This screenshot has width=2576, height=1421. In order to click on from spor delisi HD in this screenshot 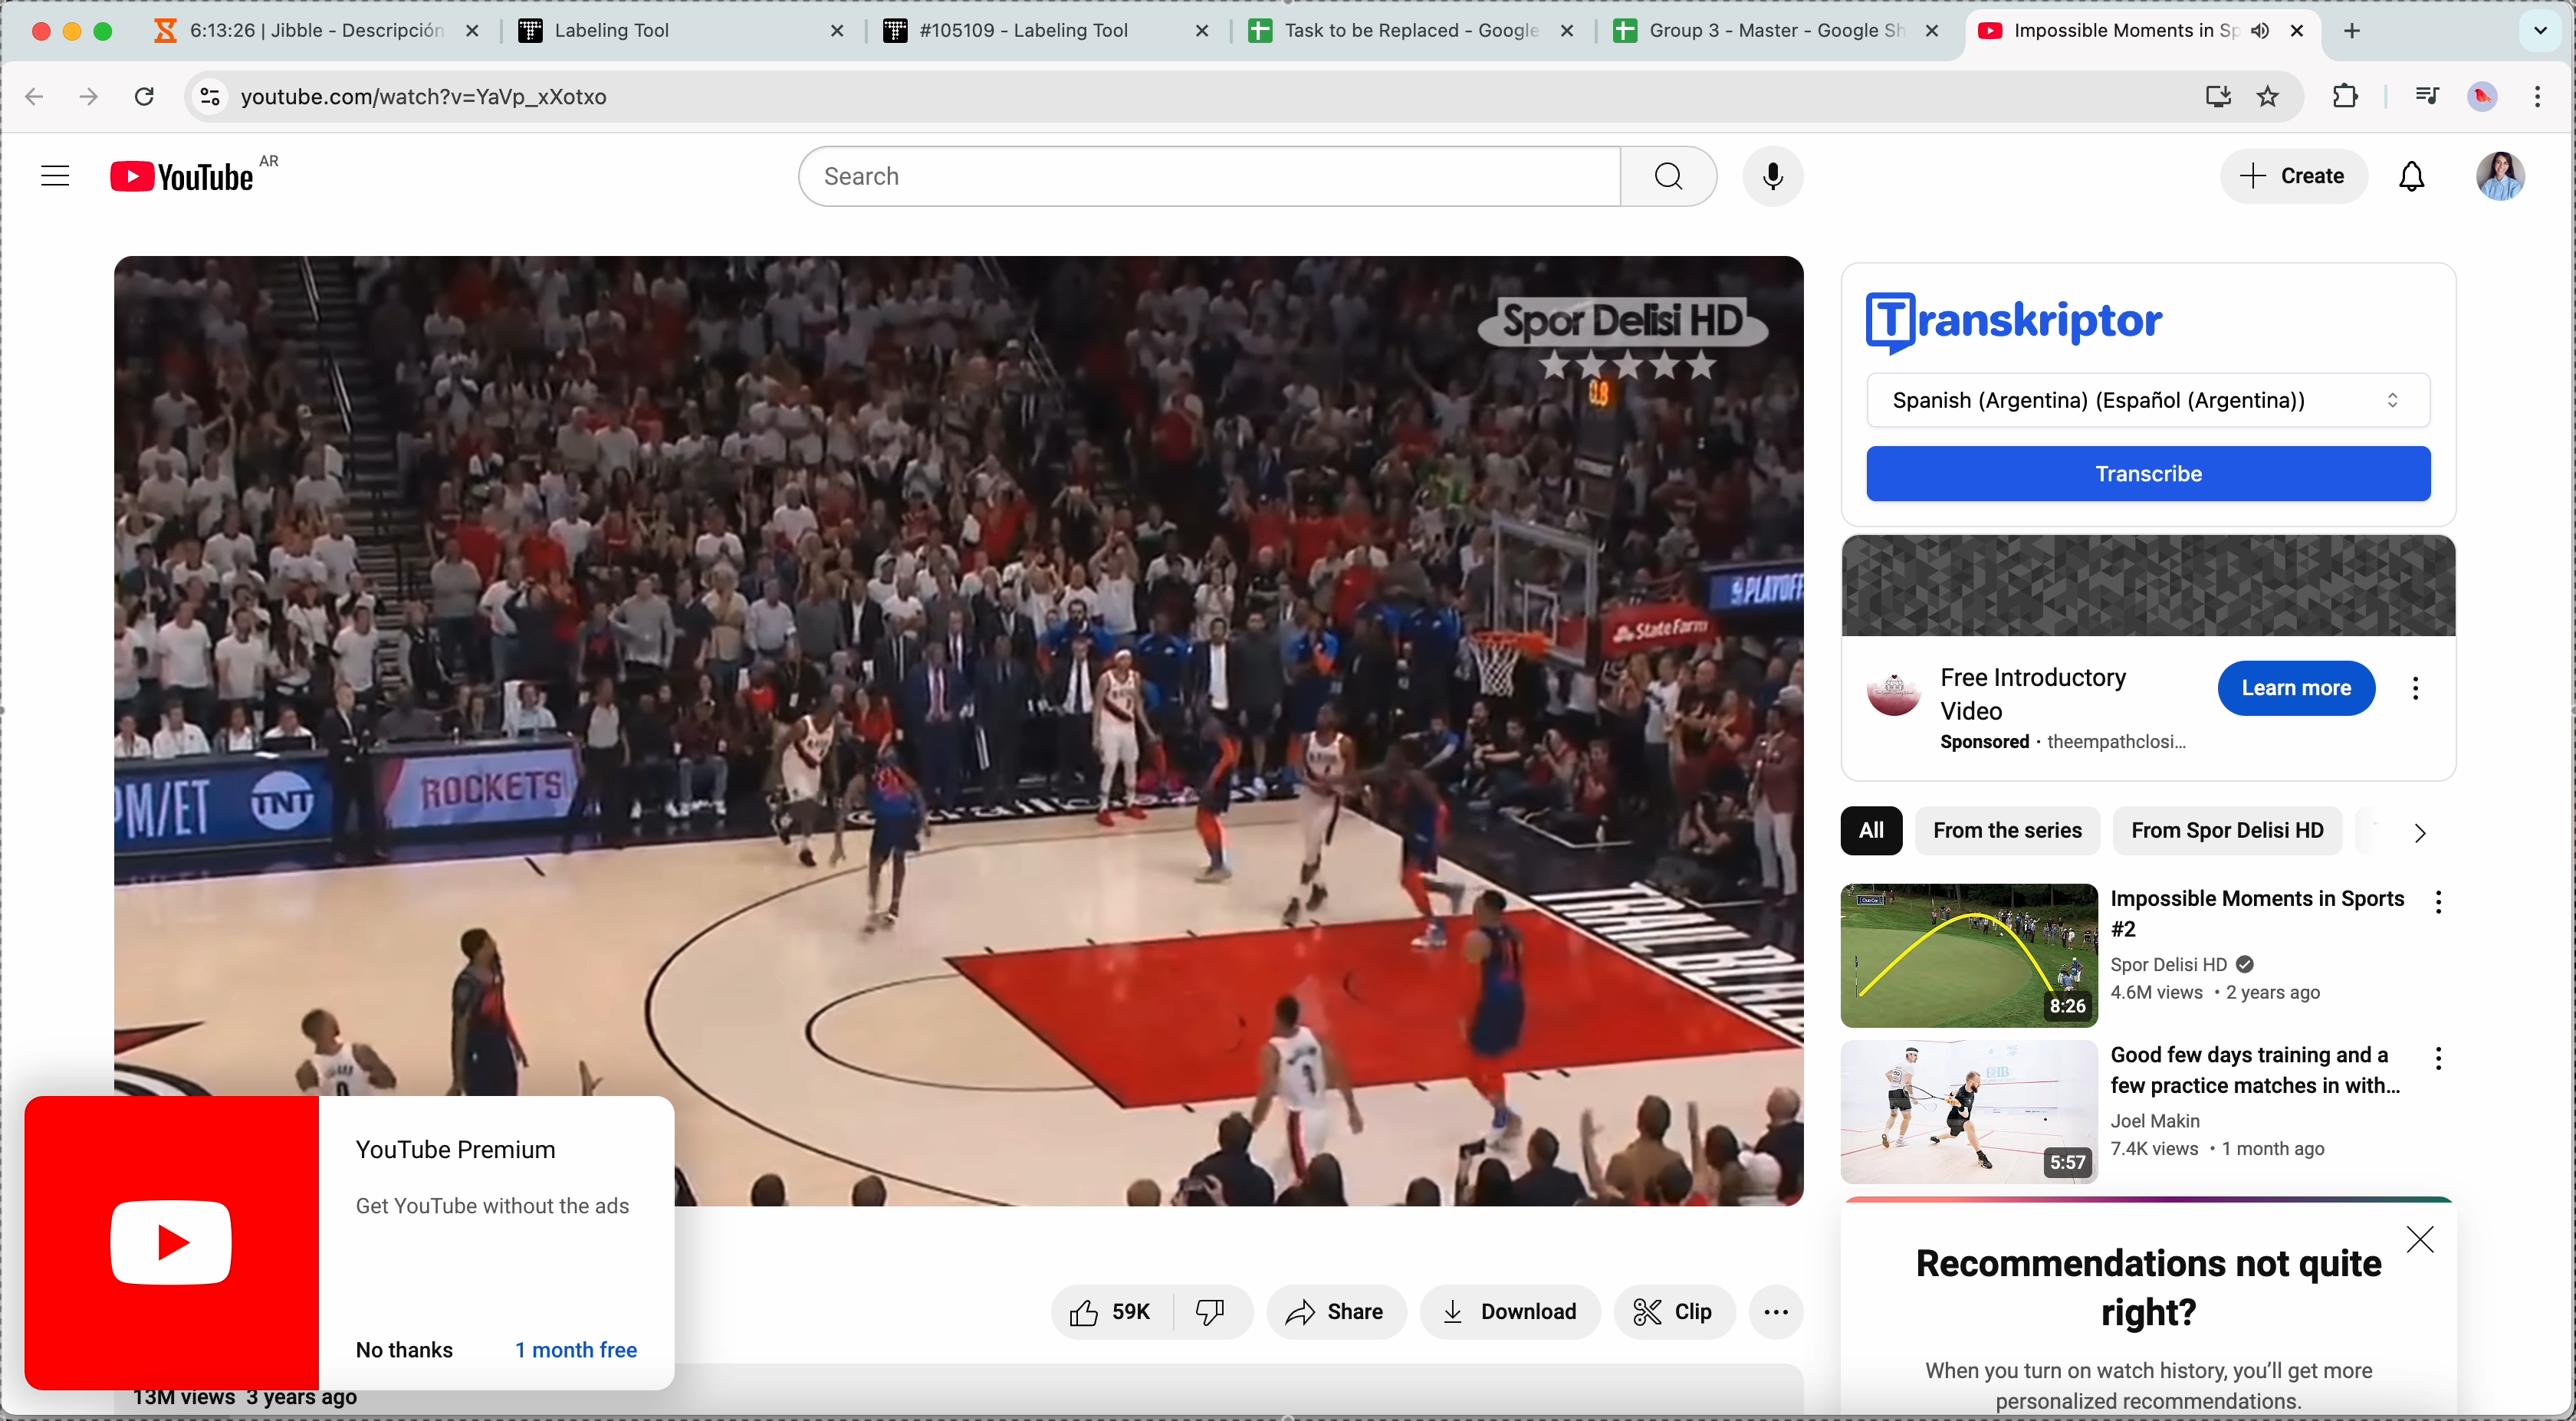, I will do `click(2238, 832)`.